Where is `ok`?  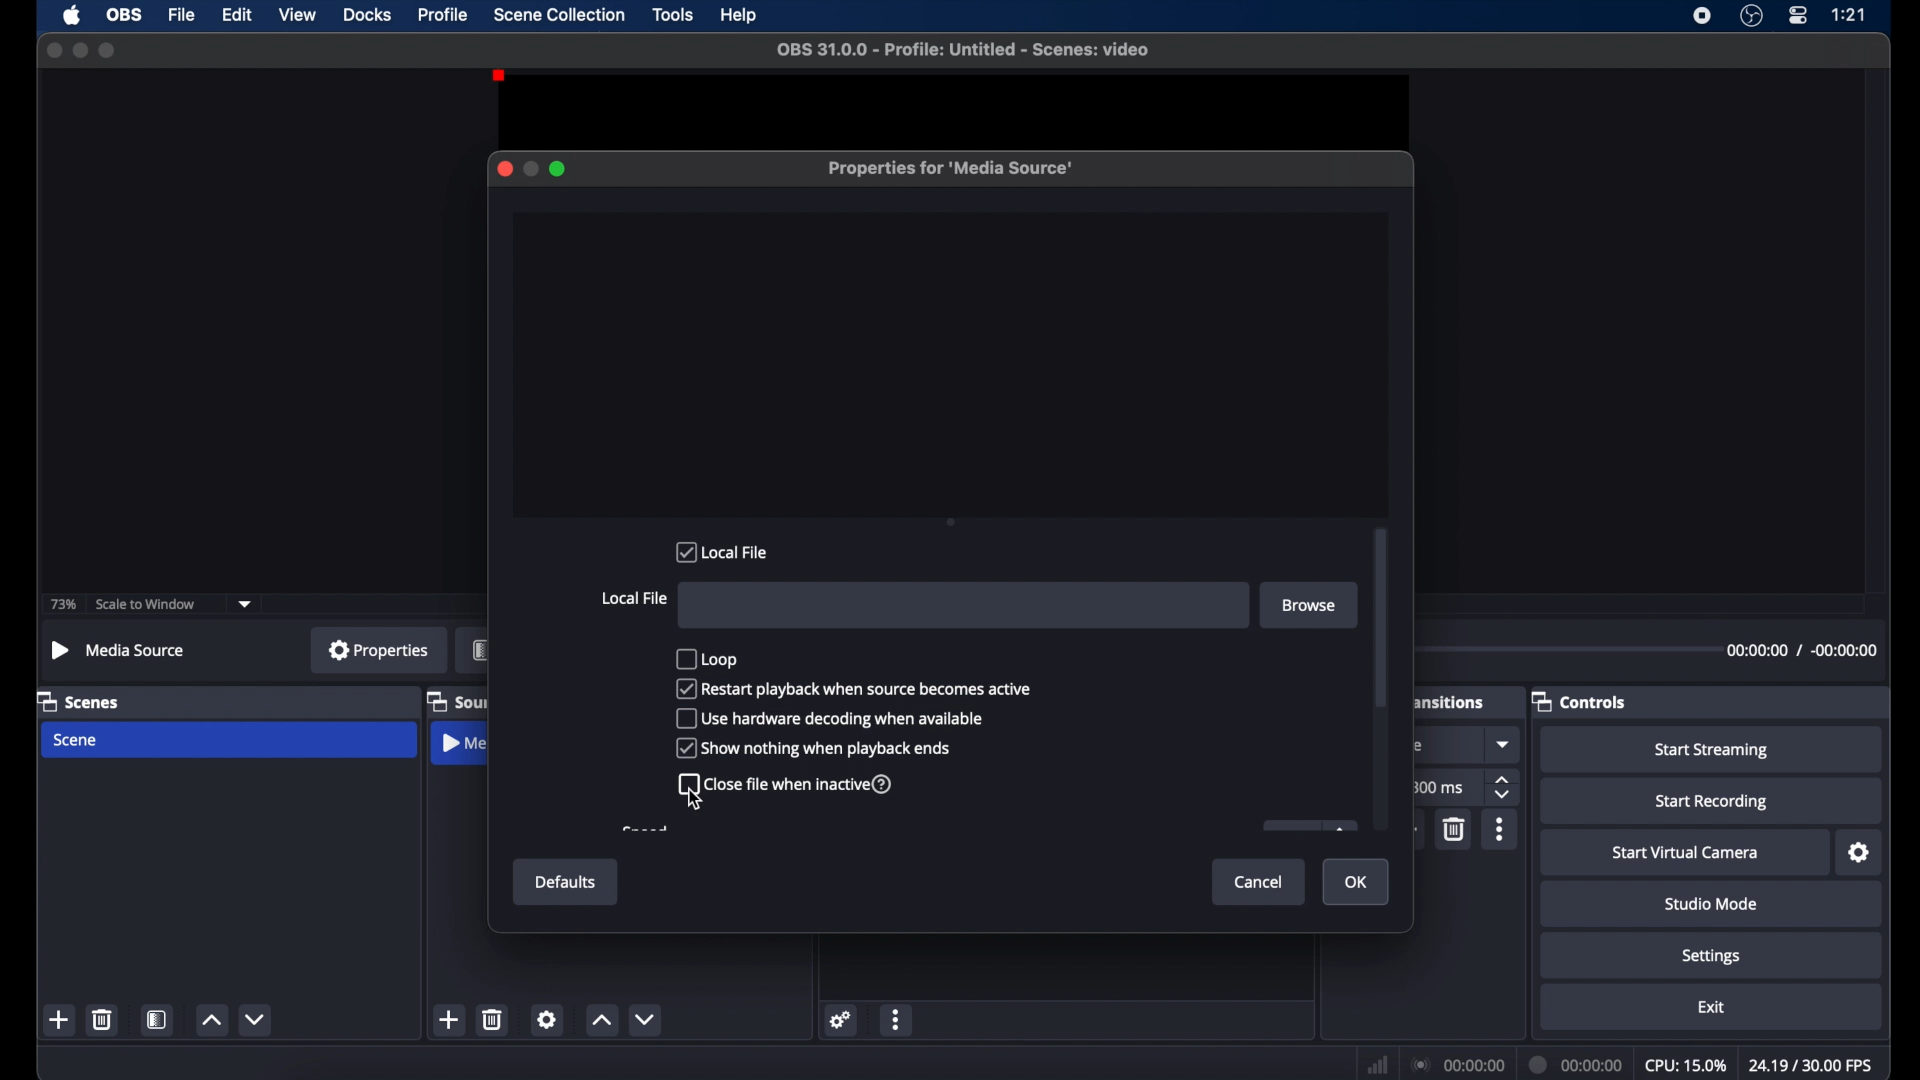
ok is located at coordinates (1360, 883).